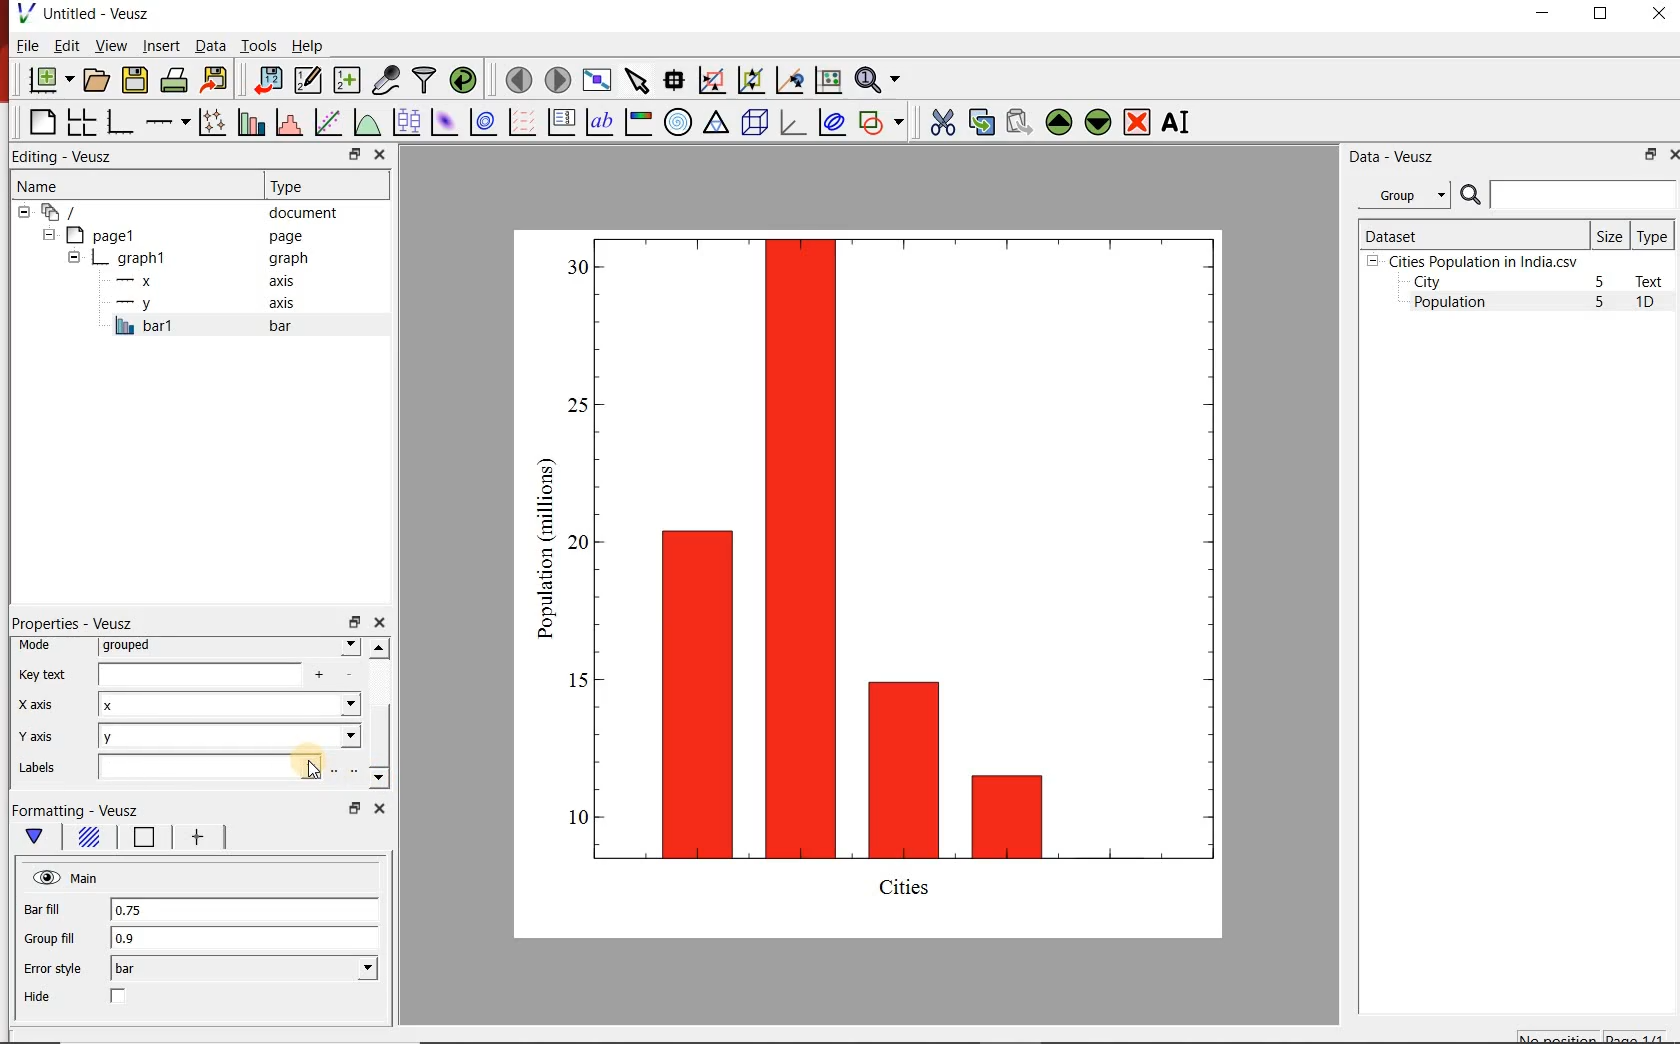  Describe the element at coordinates (245, 939) in the screenshot. I see `0.9` at that location.